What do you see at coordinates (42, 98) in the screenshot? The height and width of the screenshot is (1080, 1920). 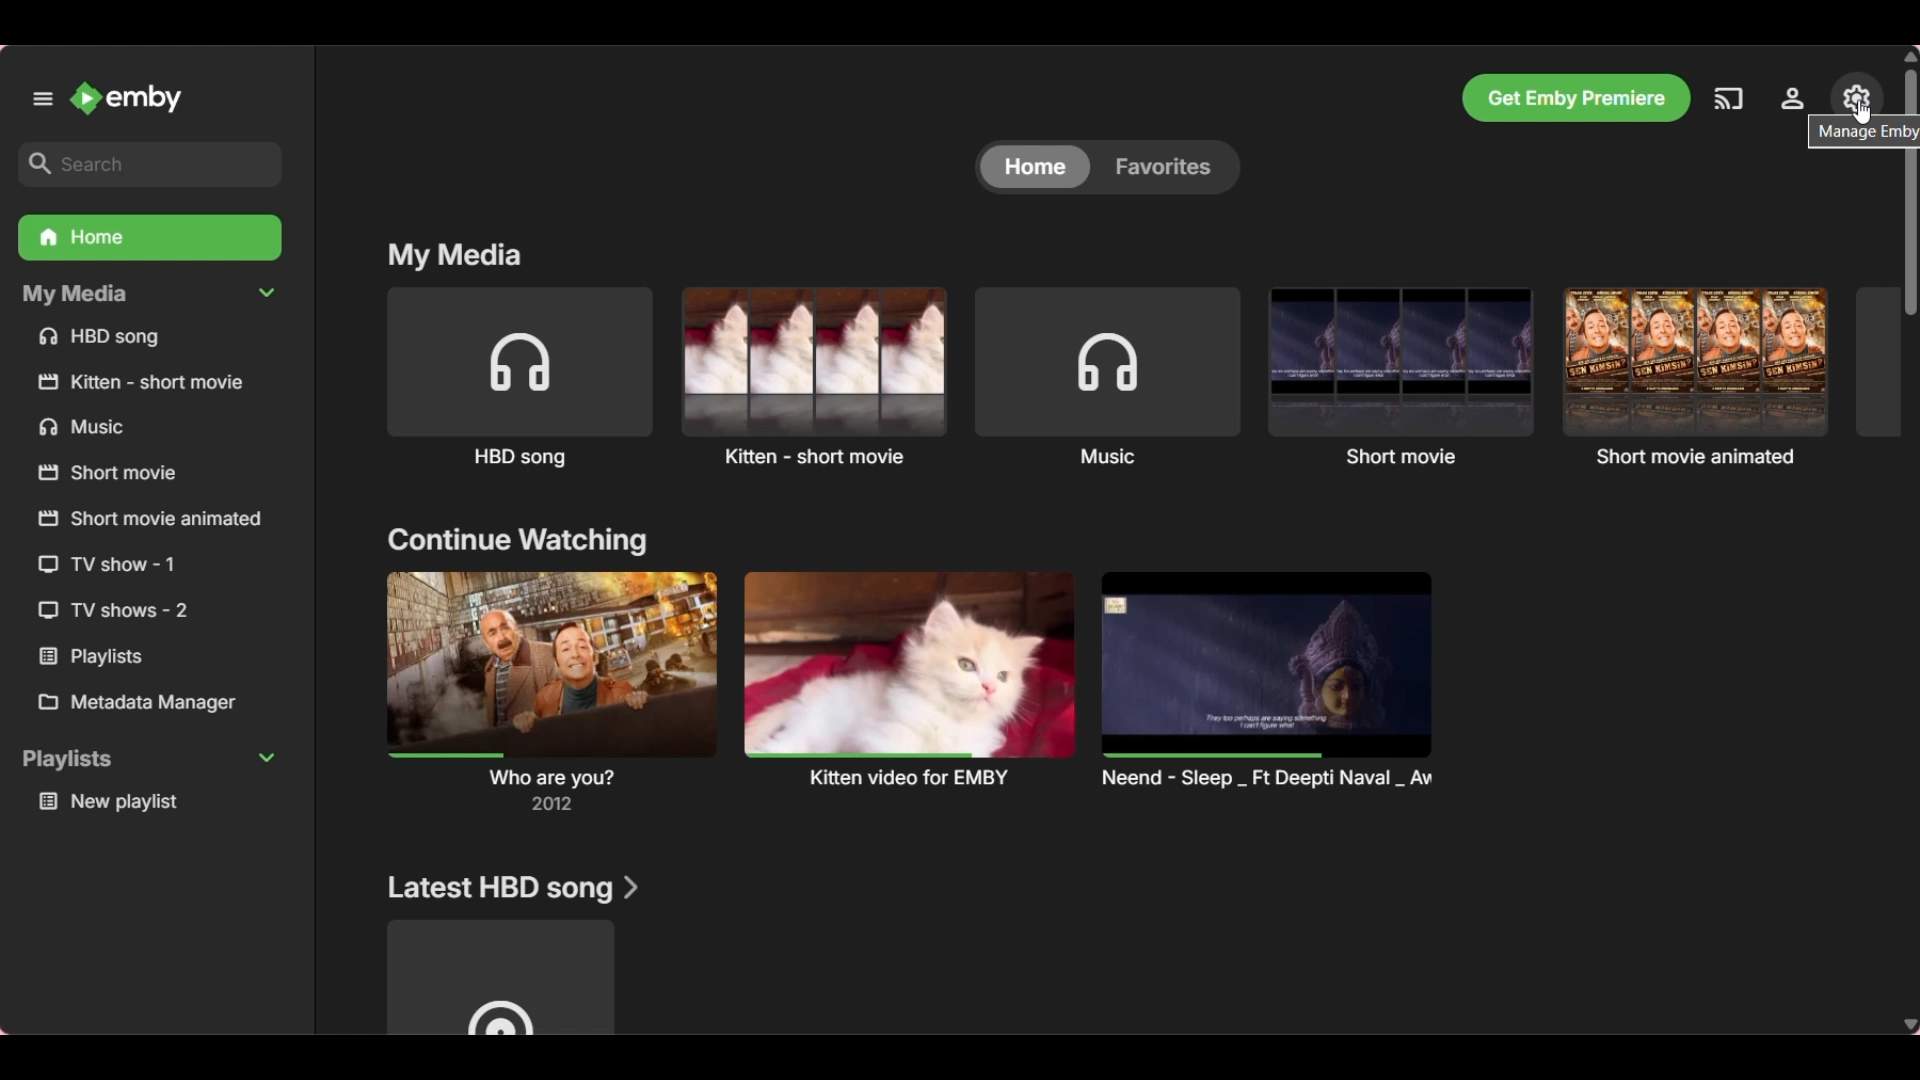 I see `Unpin left panel` at bounding box center [42, 98].